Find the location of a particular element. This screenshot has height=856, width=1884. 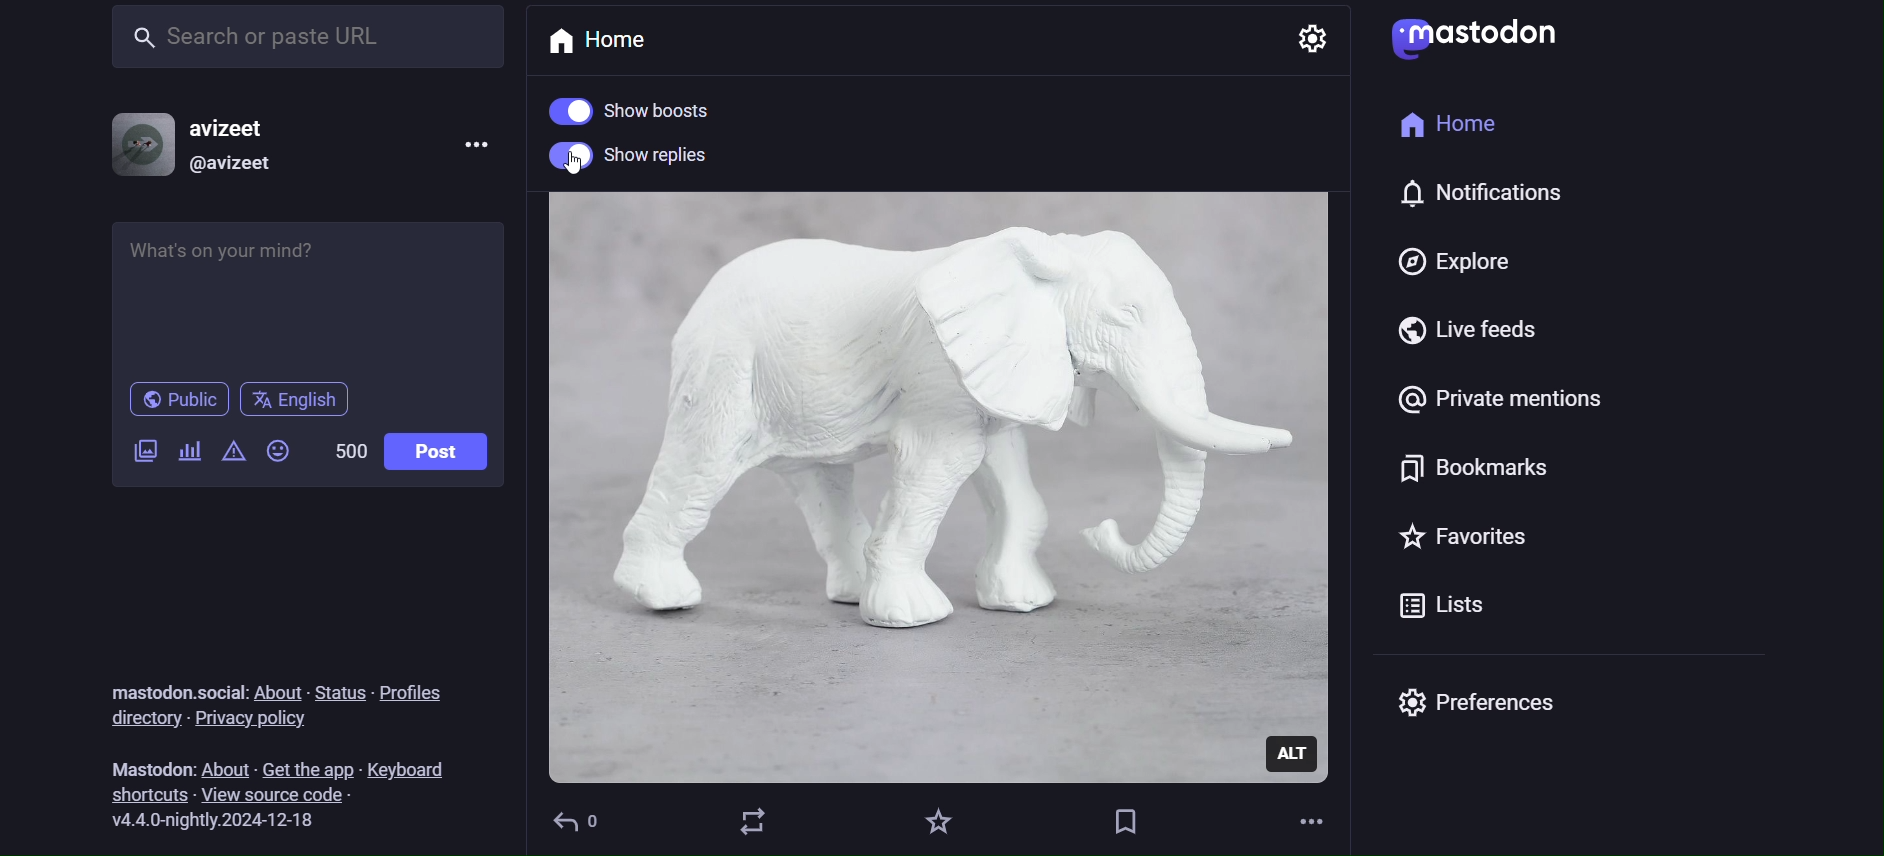

ALT is located at coordinates (1293, 753).